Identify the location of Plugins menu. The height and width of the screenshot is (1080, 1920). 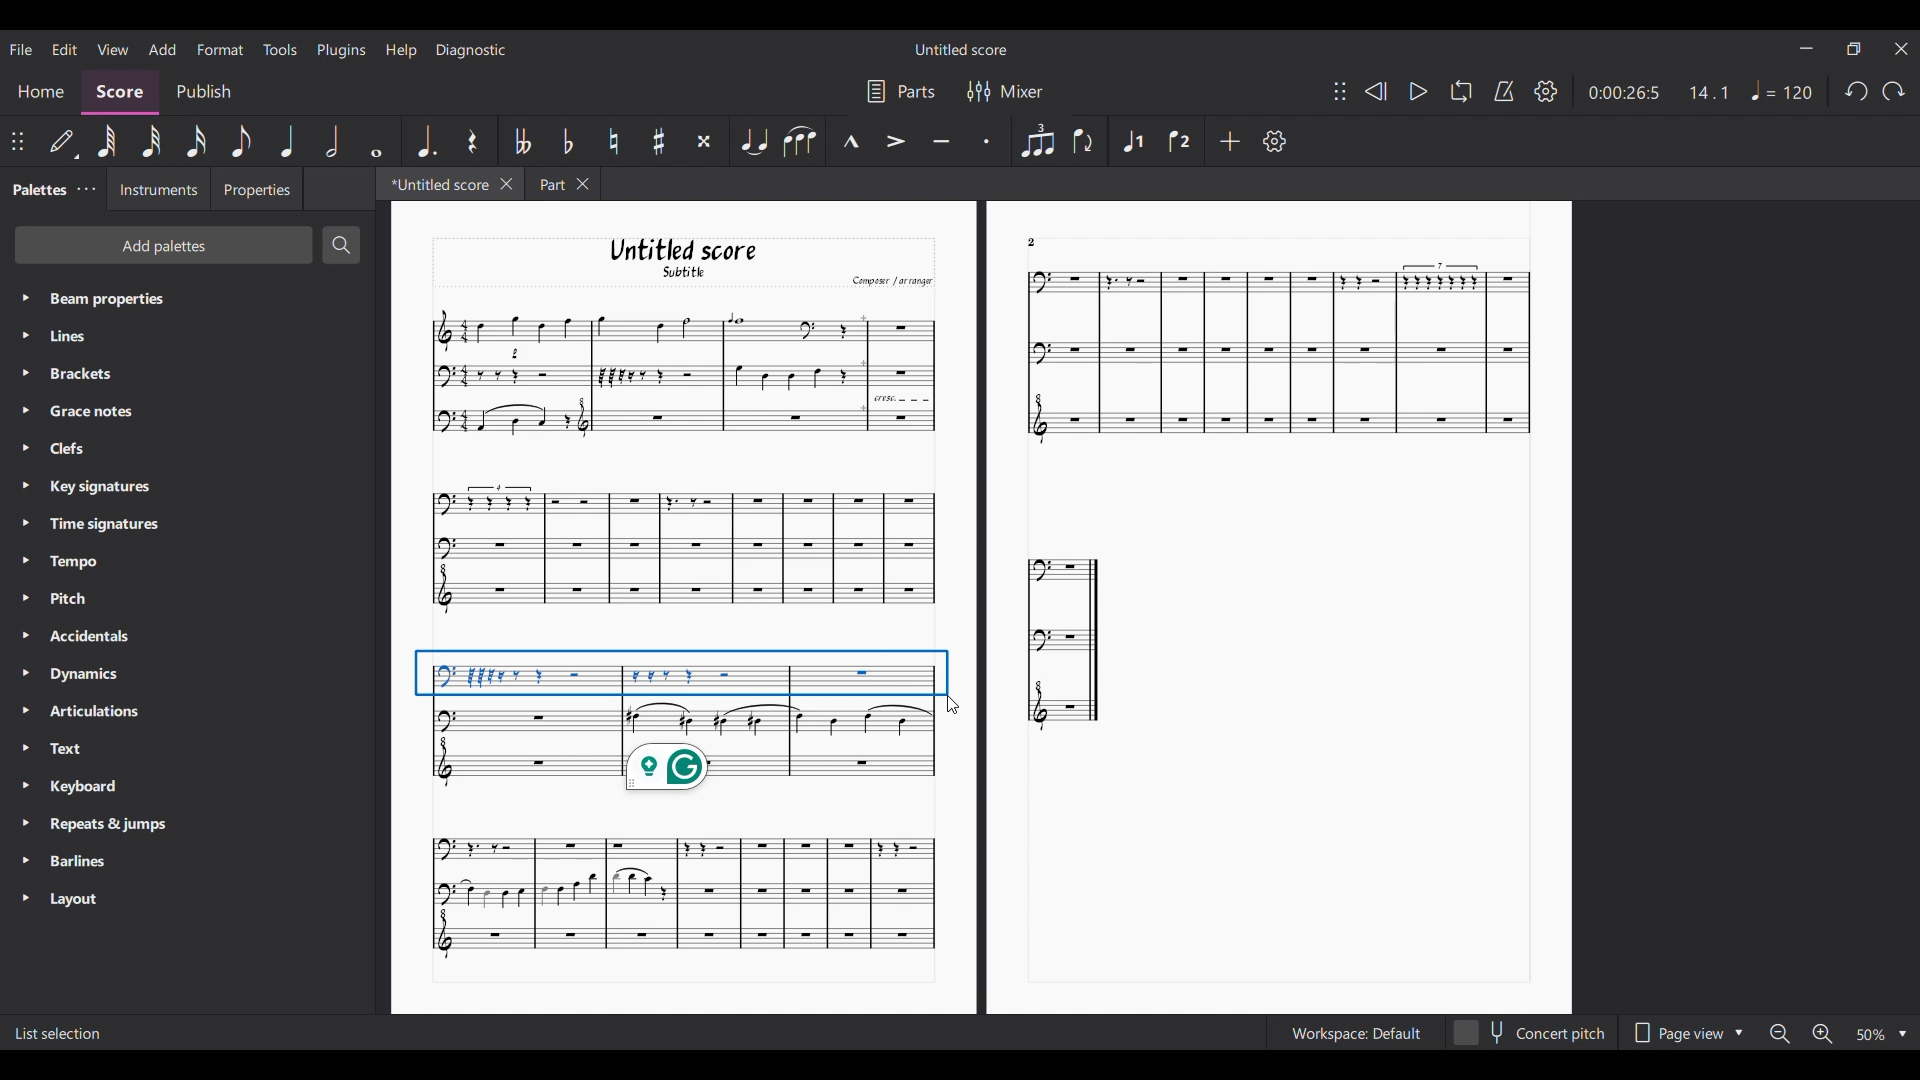
(341, 51).